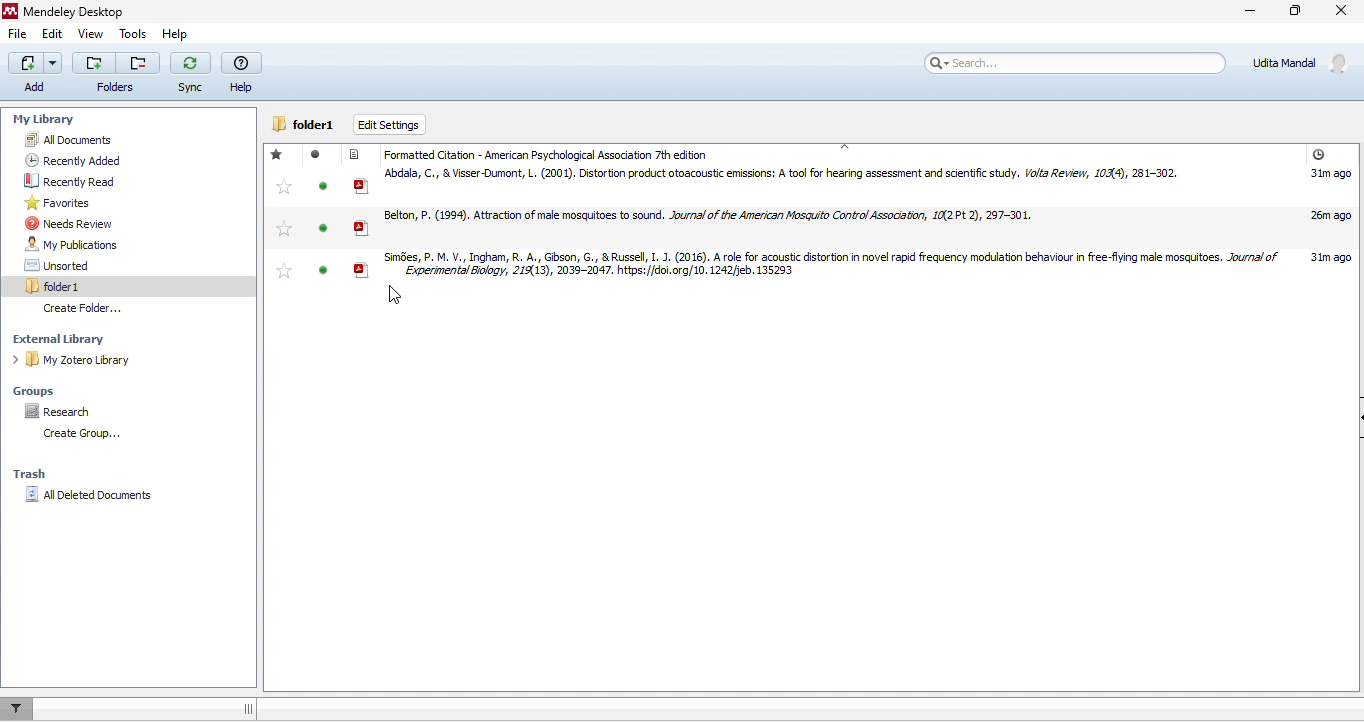 This screenshot has width=1364, height=722. Describe the element at coordinates (17, 34) in the screenshot. I see `file` at that location.